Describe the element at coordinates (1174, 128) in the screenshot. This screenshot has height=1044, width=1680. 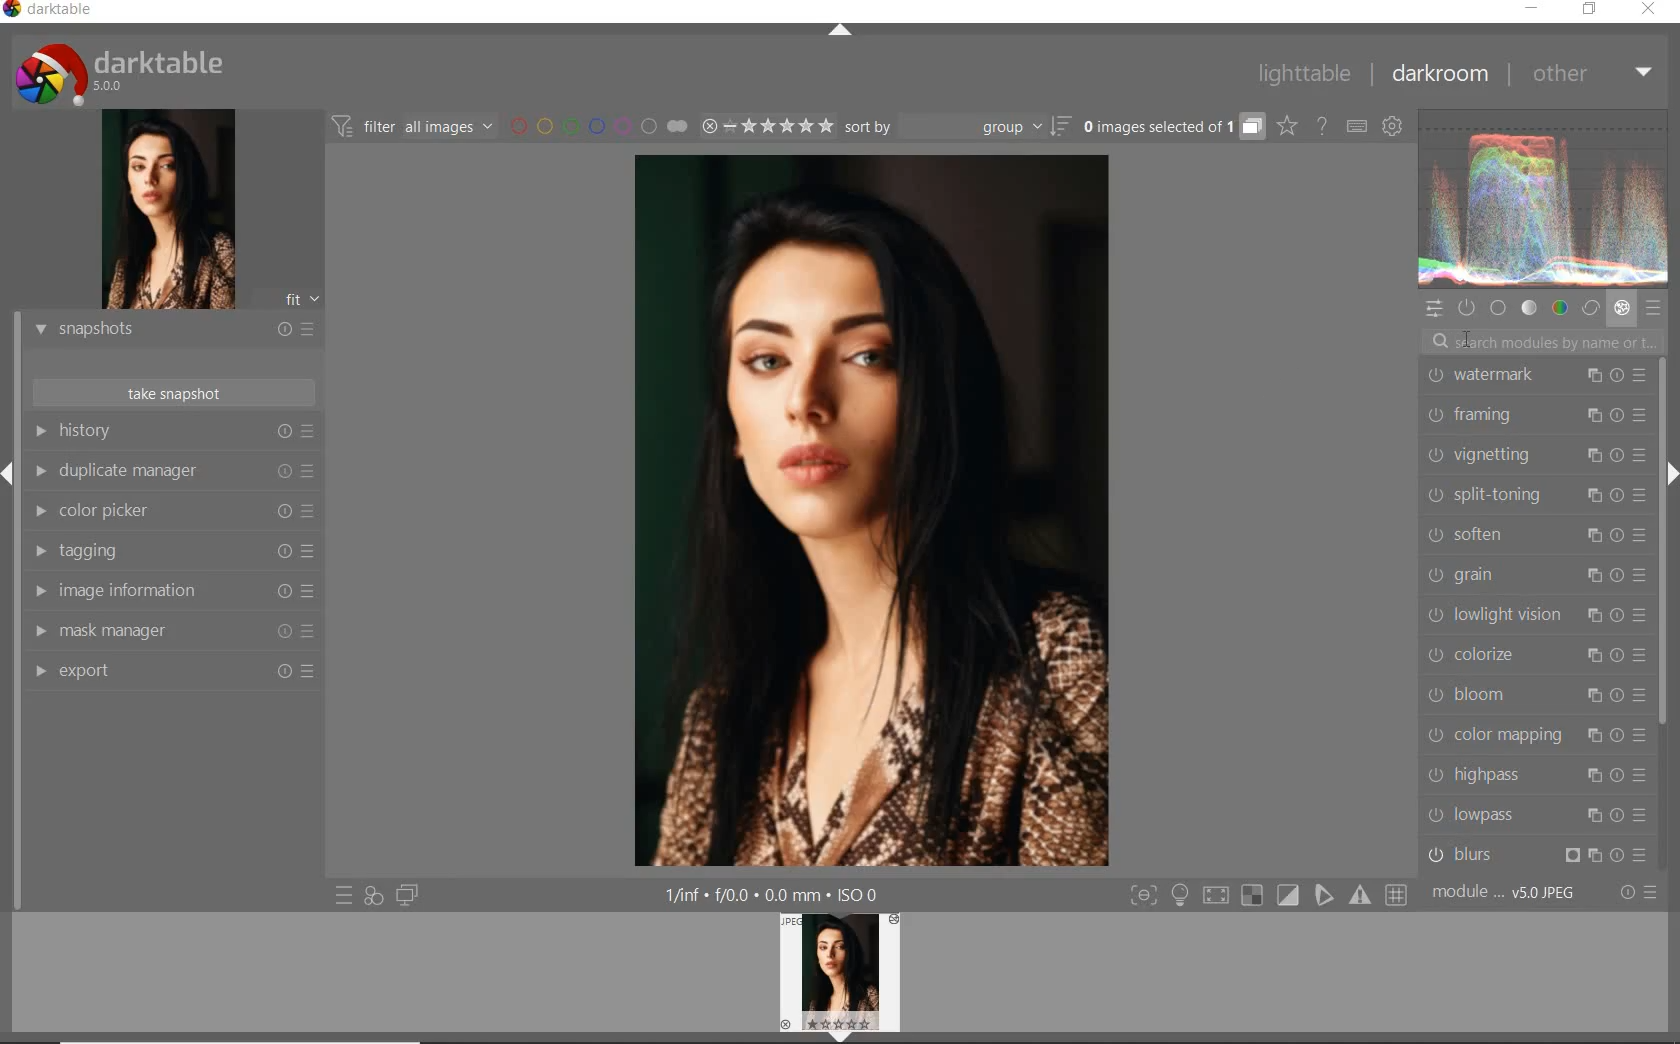
I see `grouped images` at that location.